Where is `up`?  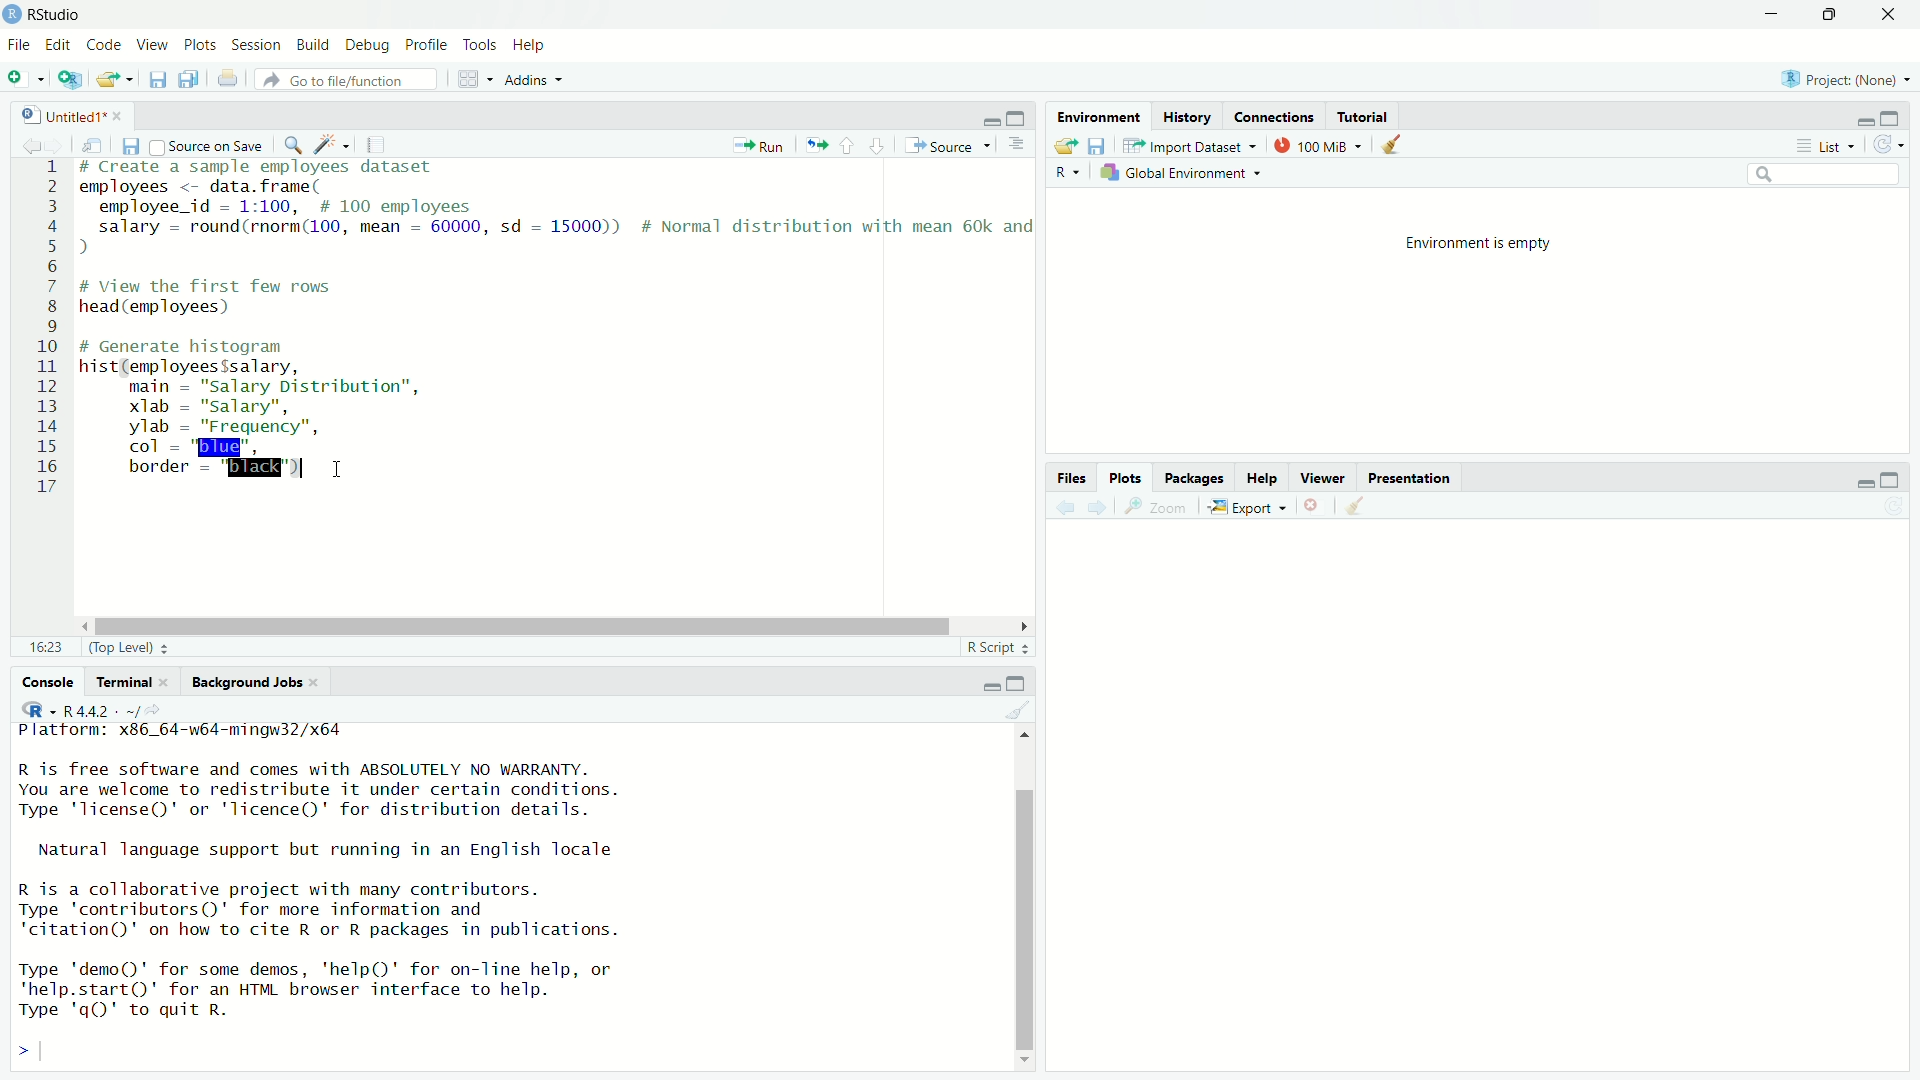
up is located at coordinates (848, 146).